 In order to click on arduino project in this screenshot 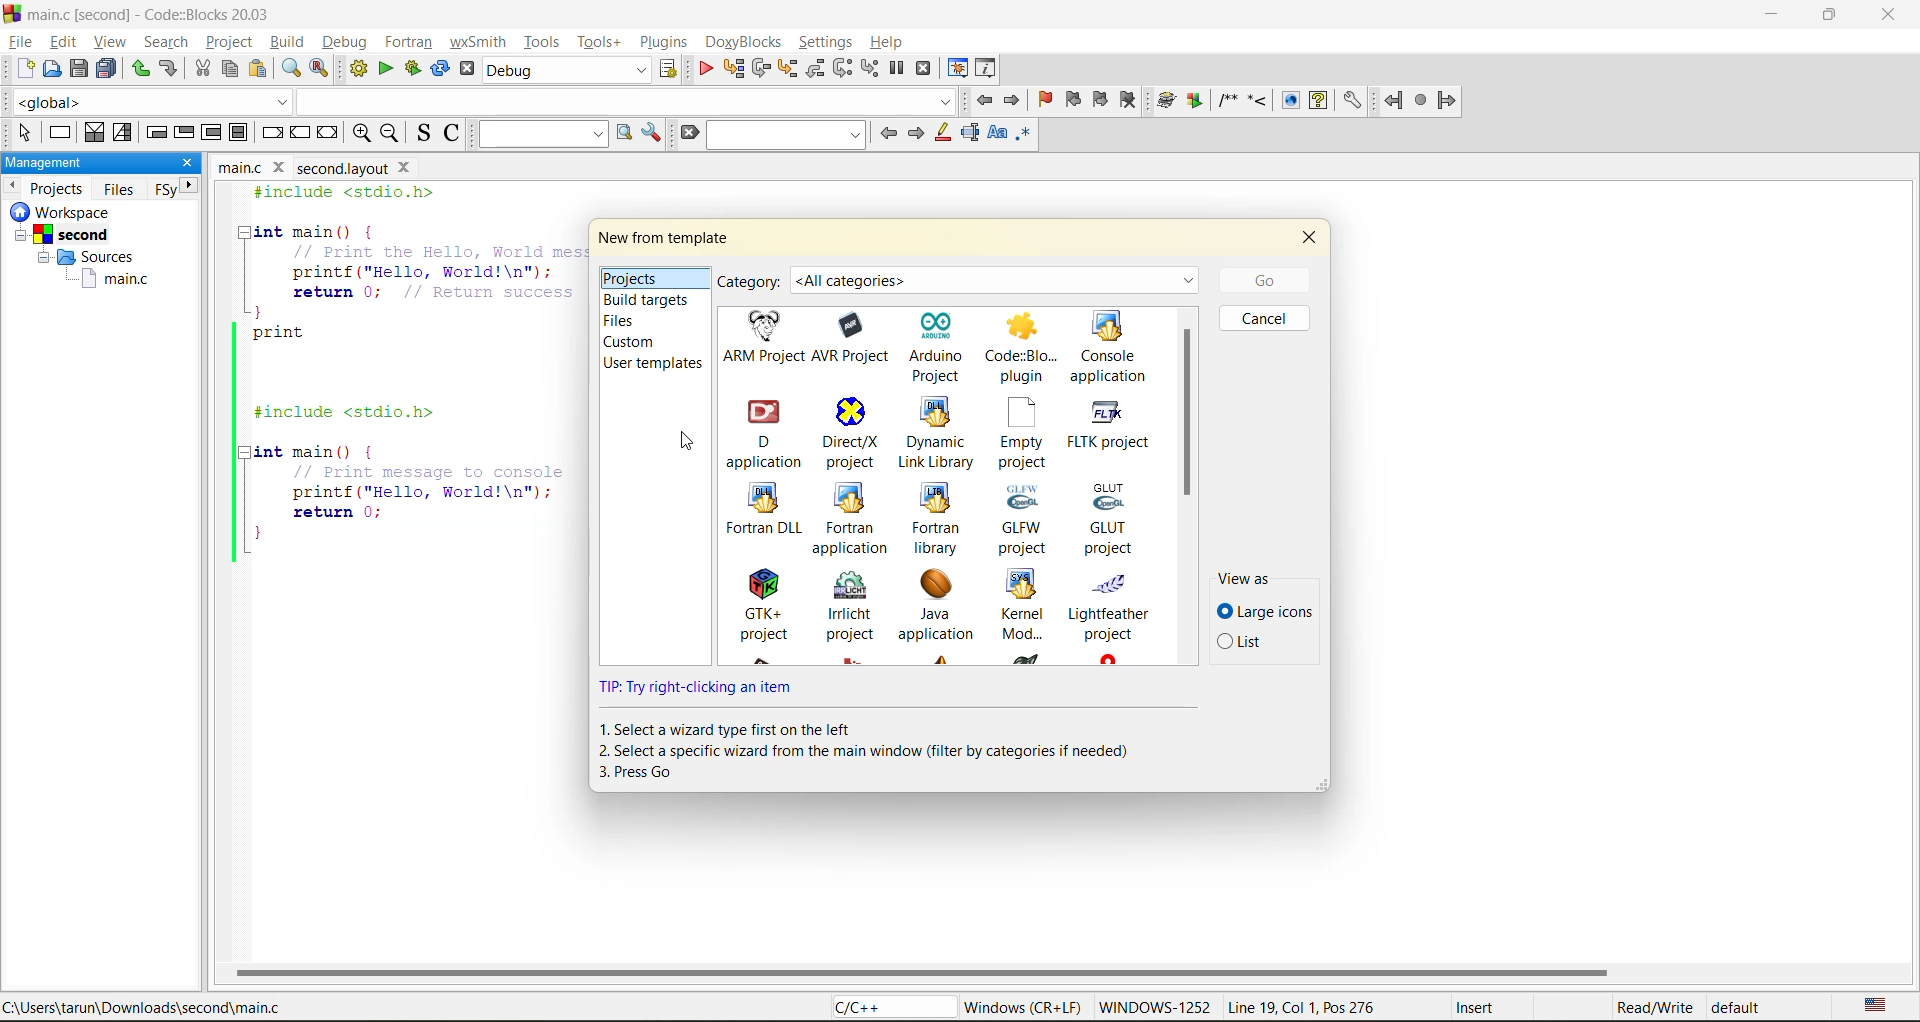, I will do `click(941, 344)`.